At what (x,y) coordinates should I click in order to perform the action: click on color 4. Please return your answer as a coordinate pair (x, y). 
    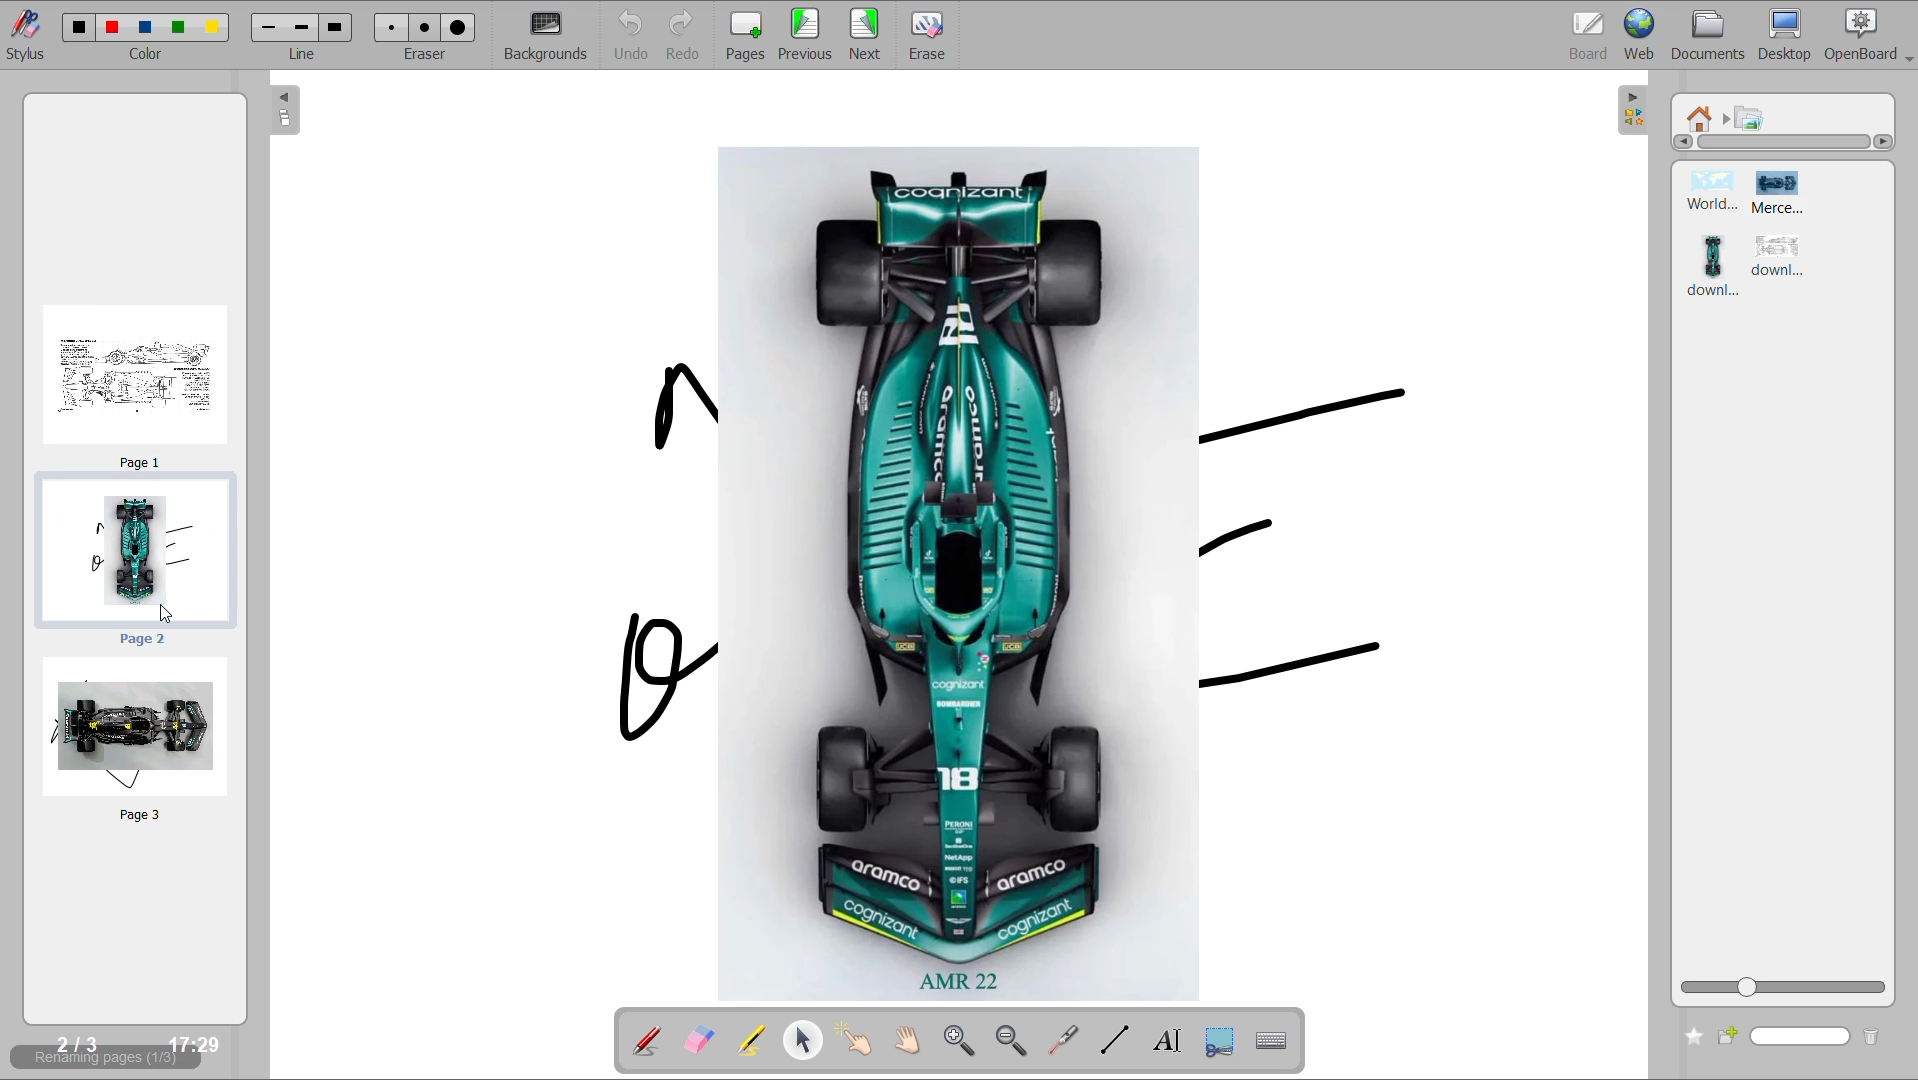
    Looking at the image, I should click on (178, 27).